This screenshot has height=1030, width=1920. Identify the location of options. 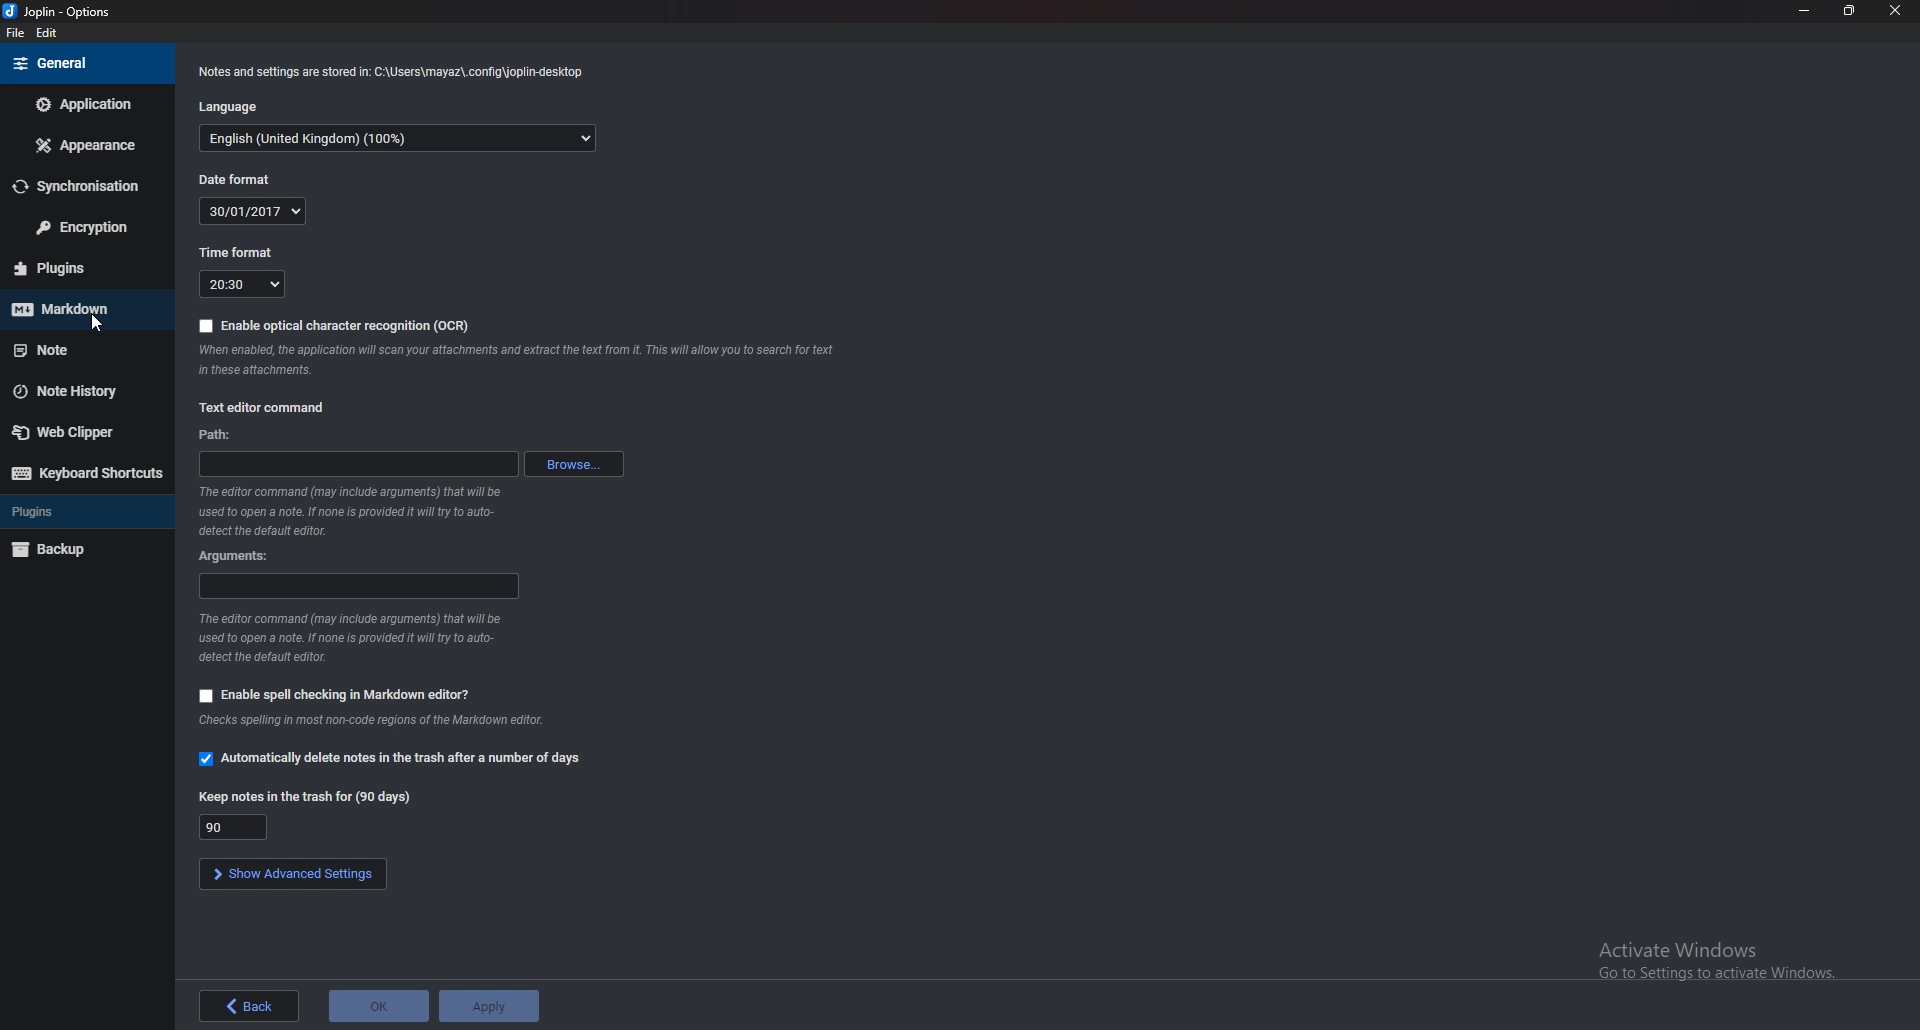
(63, 12).